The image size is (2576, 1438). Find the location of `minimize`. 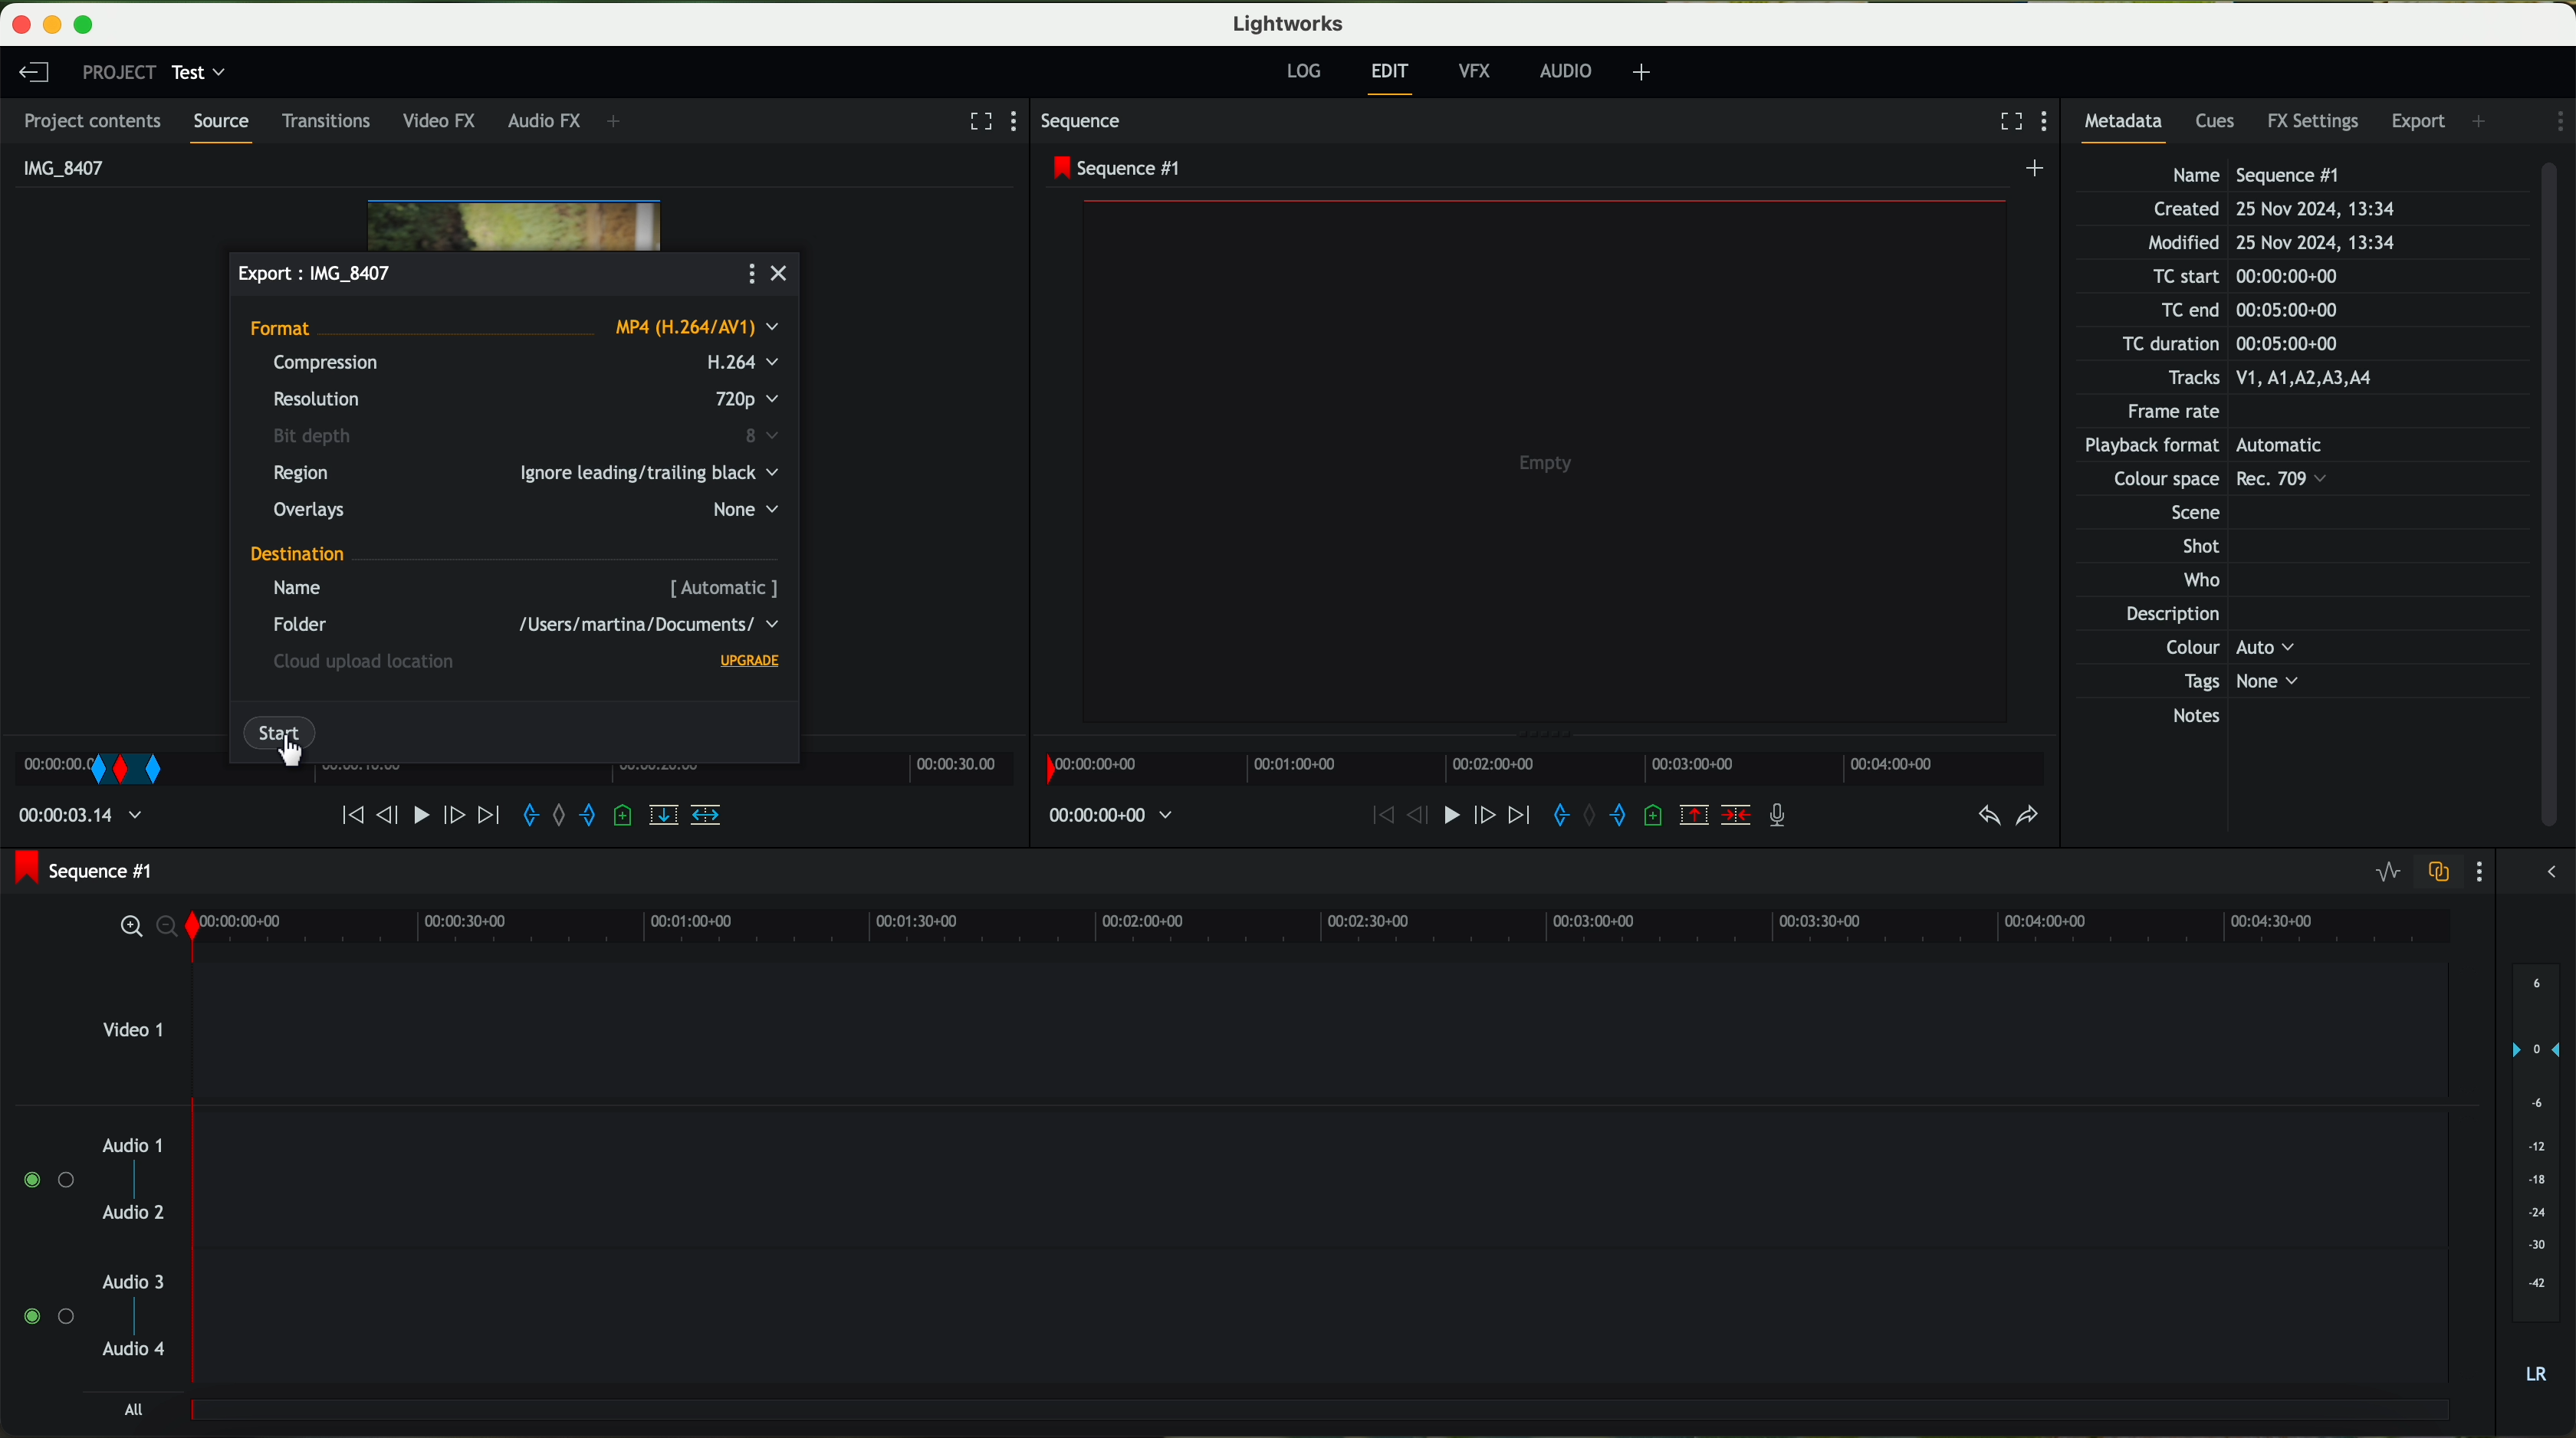

minimize is located at coordinates (47, 22).